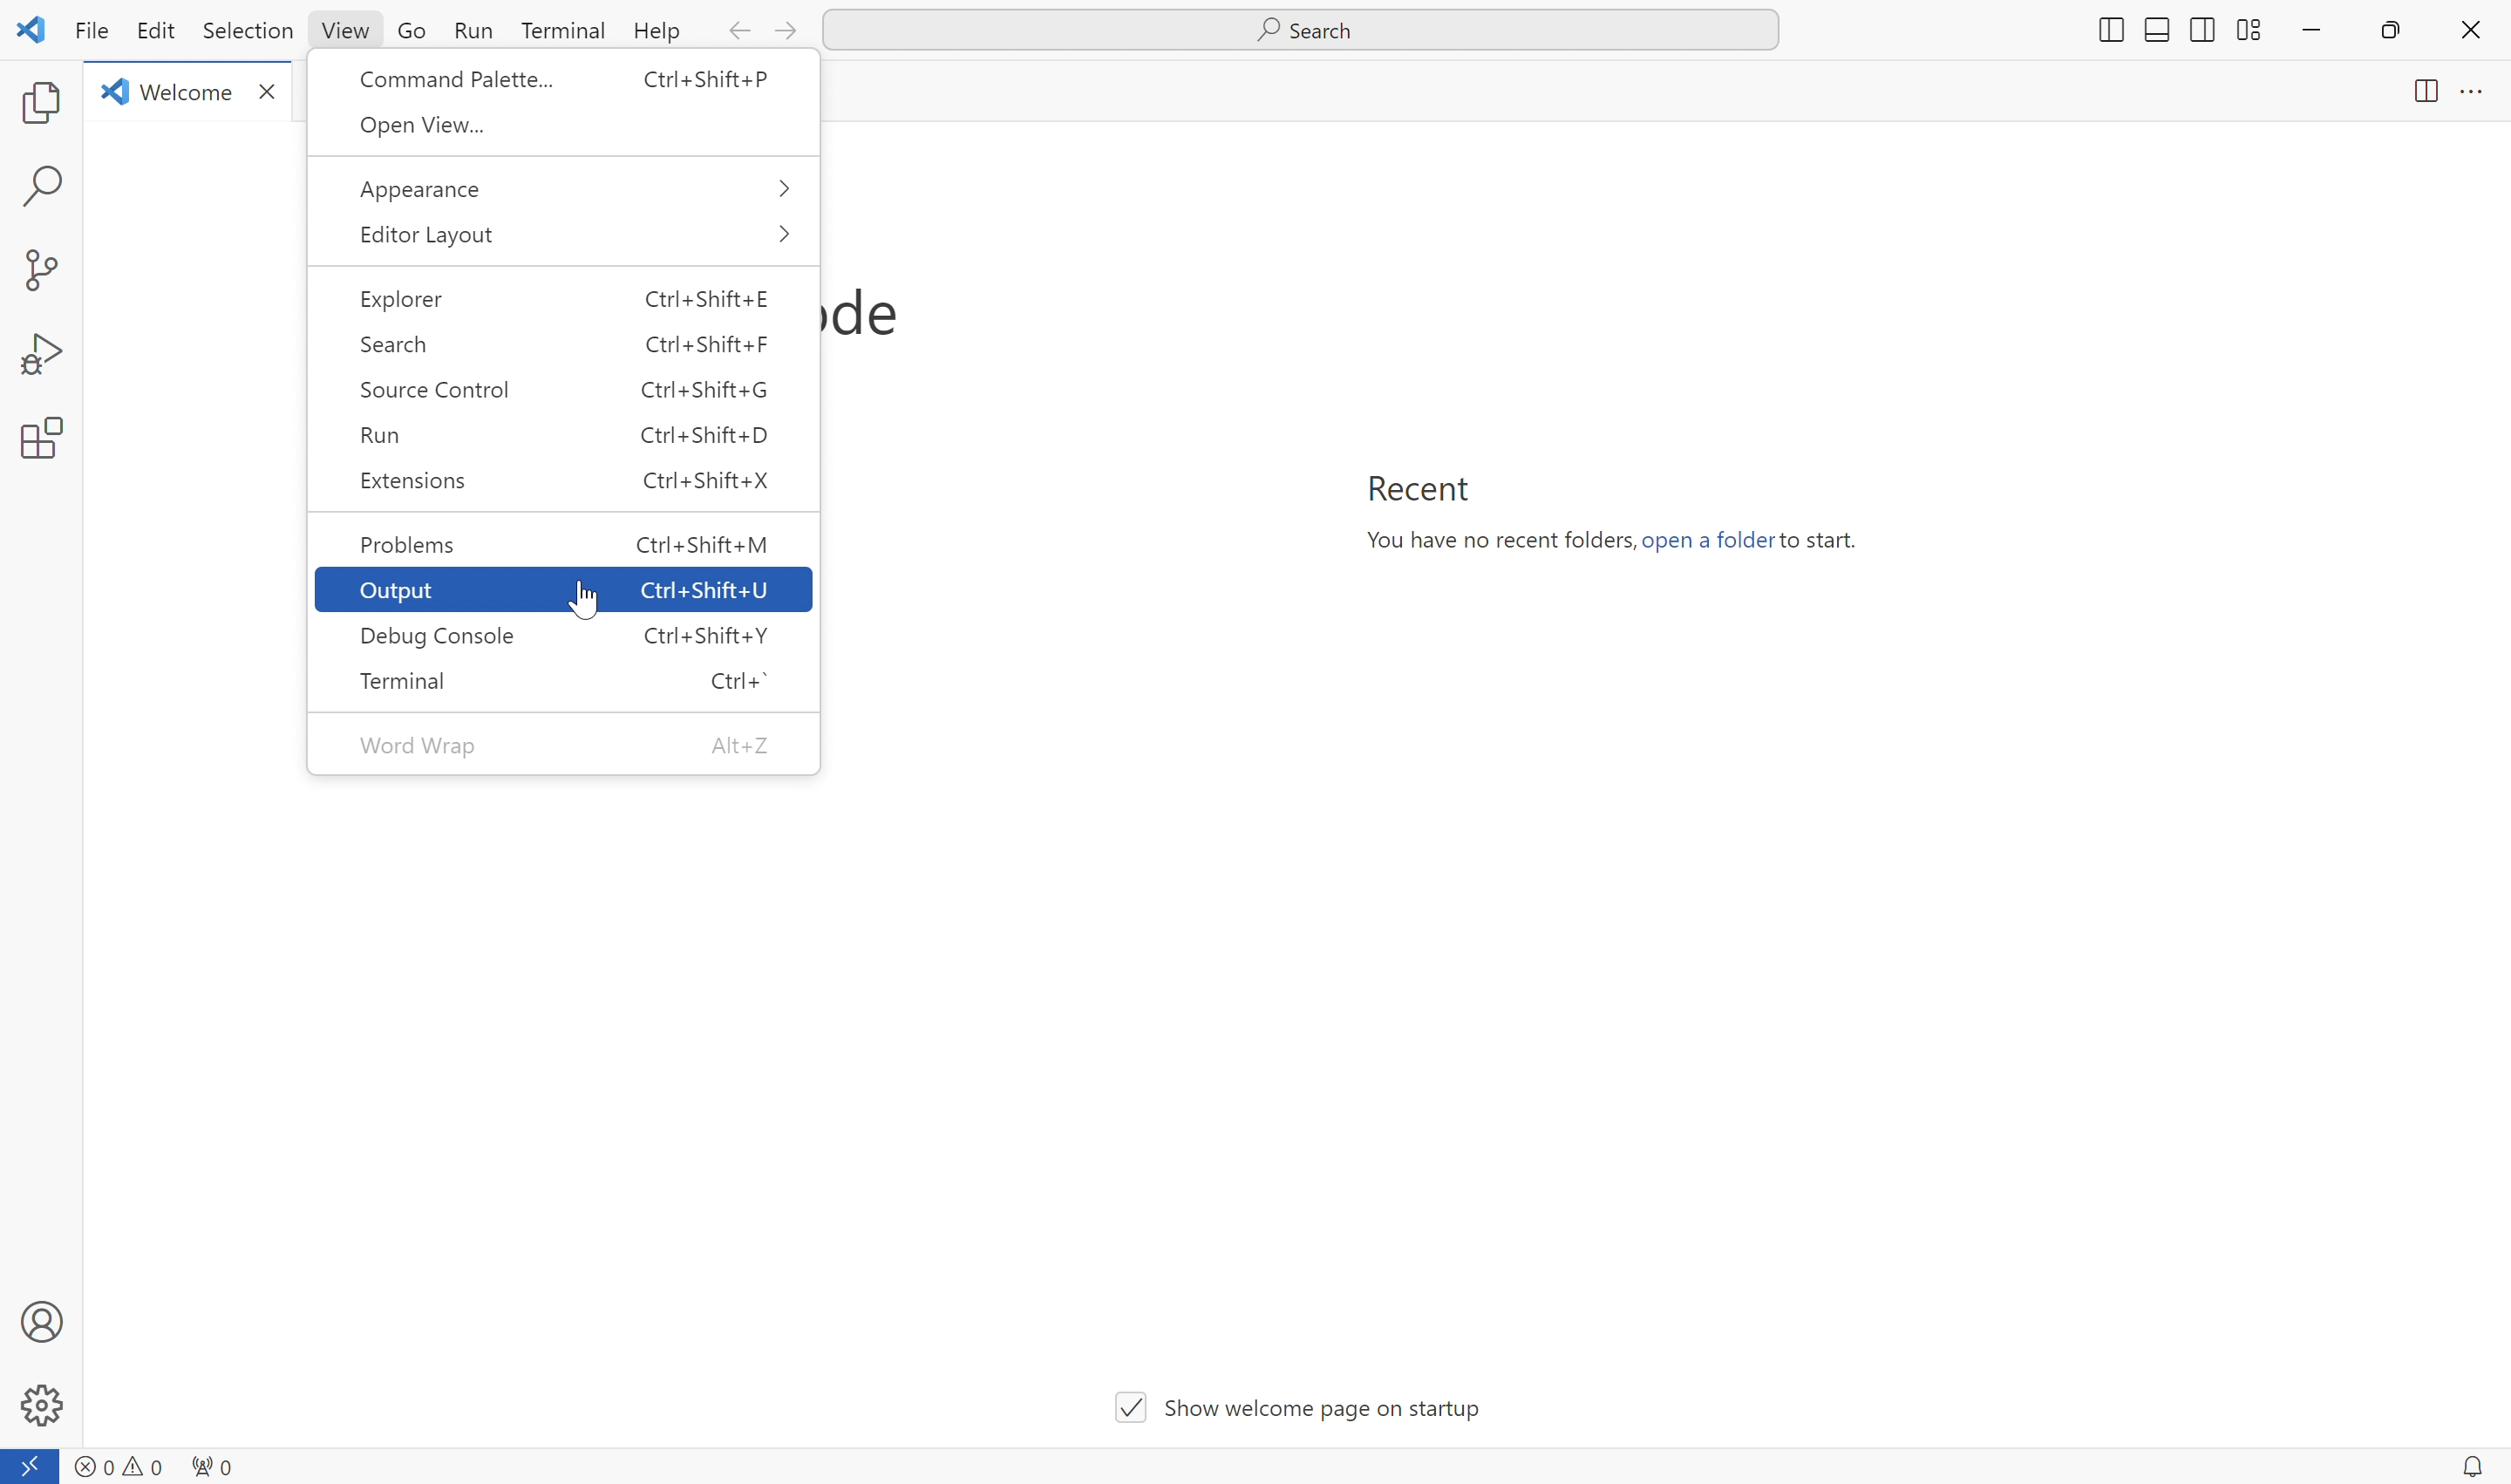 This screenshot has height=1484, width=2511. Describe the element at coordinates (35, 32) in the screenshot. I see `logo` at that location.